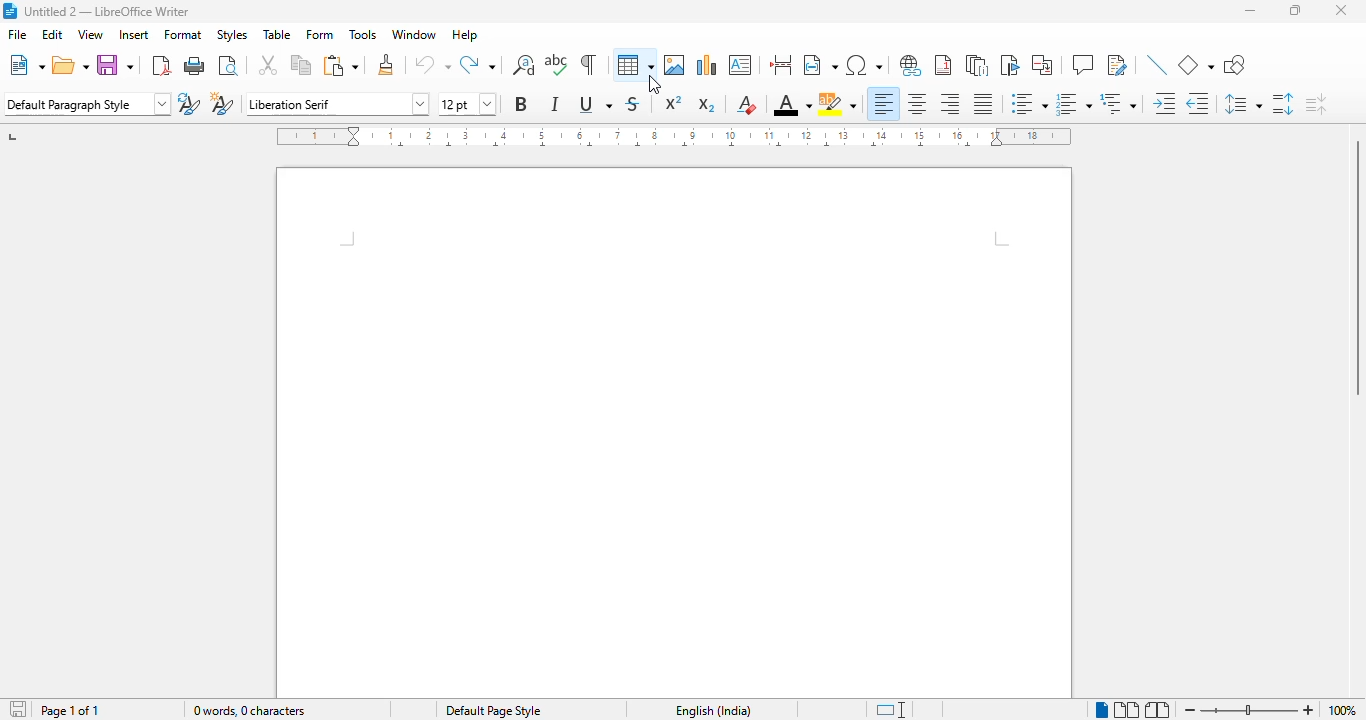 The image size is (1366, 720). I want to click on close, so click(1342, 10).